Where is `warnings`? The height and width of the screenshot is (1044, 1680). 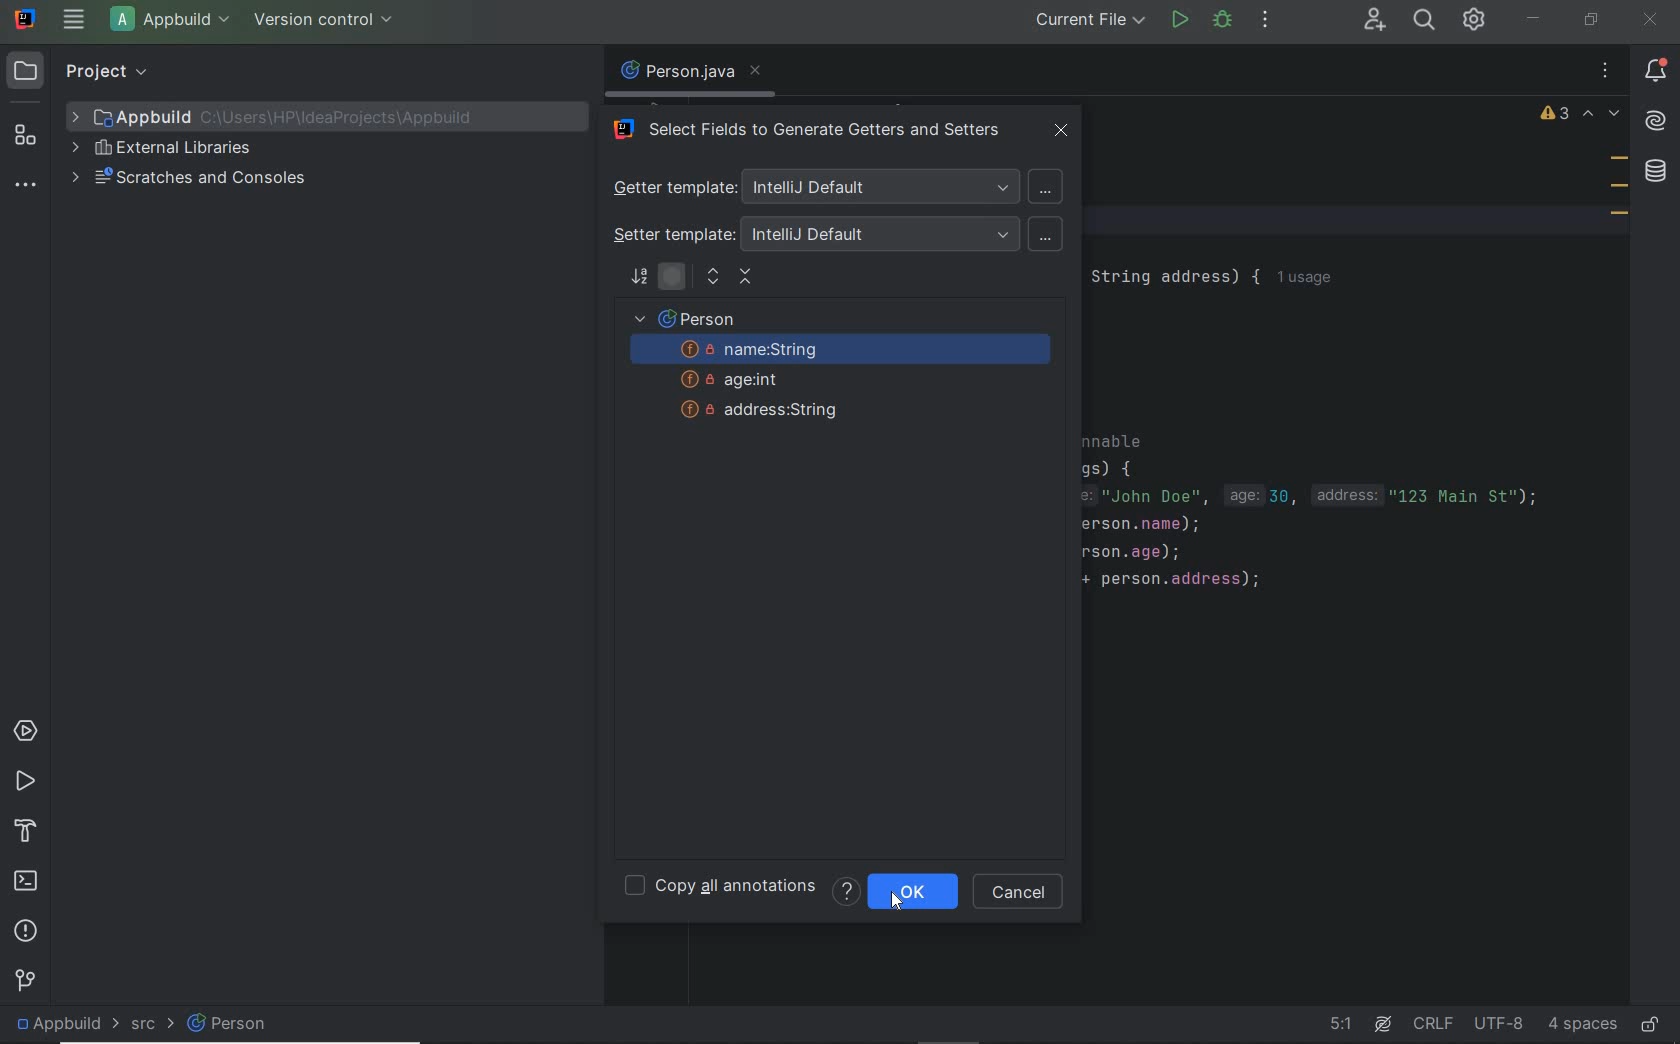 warnings is located at coordinates (1555, 115).